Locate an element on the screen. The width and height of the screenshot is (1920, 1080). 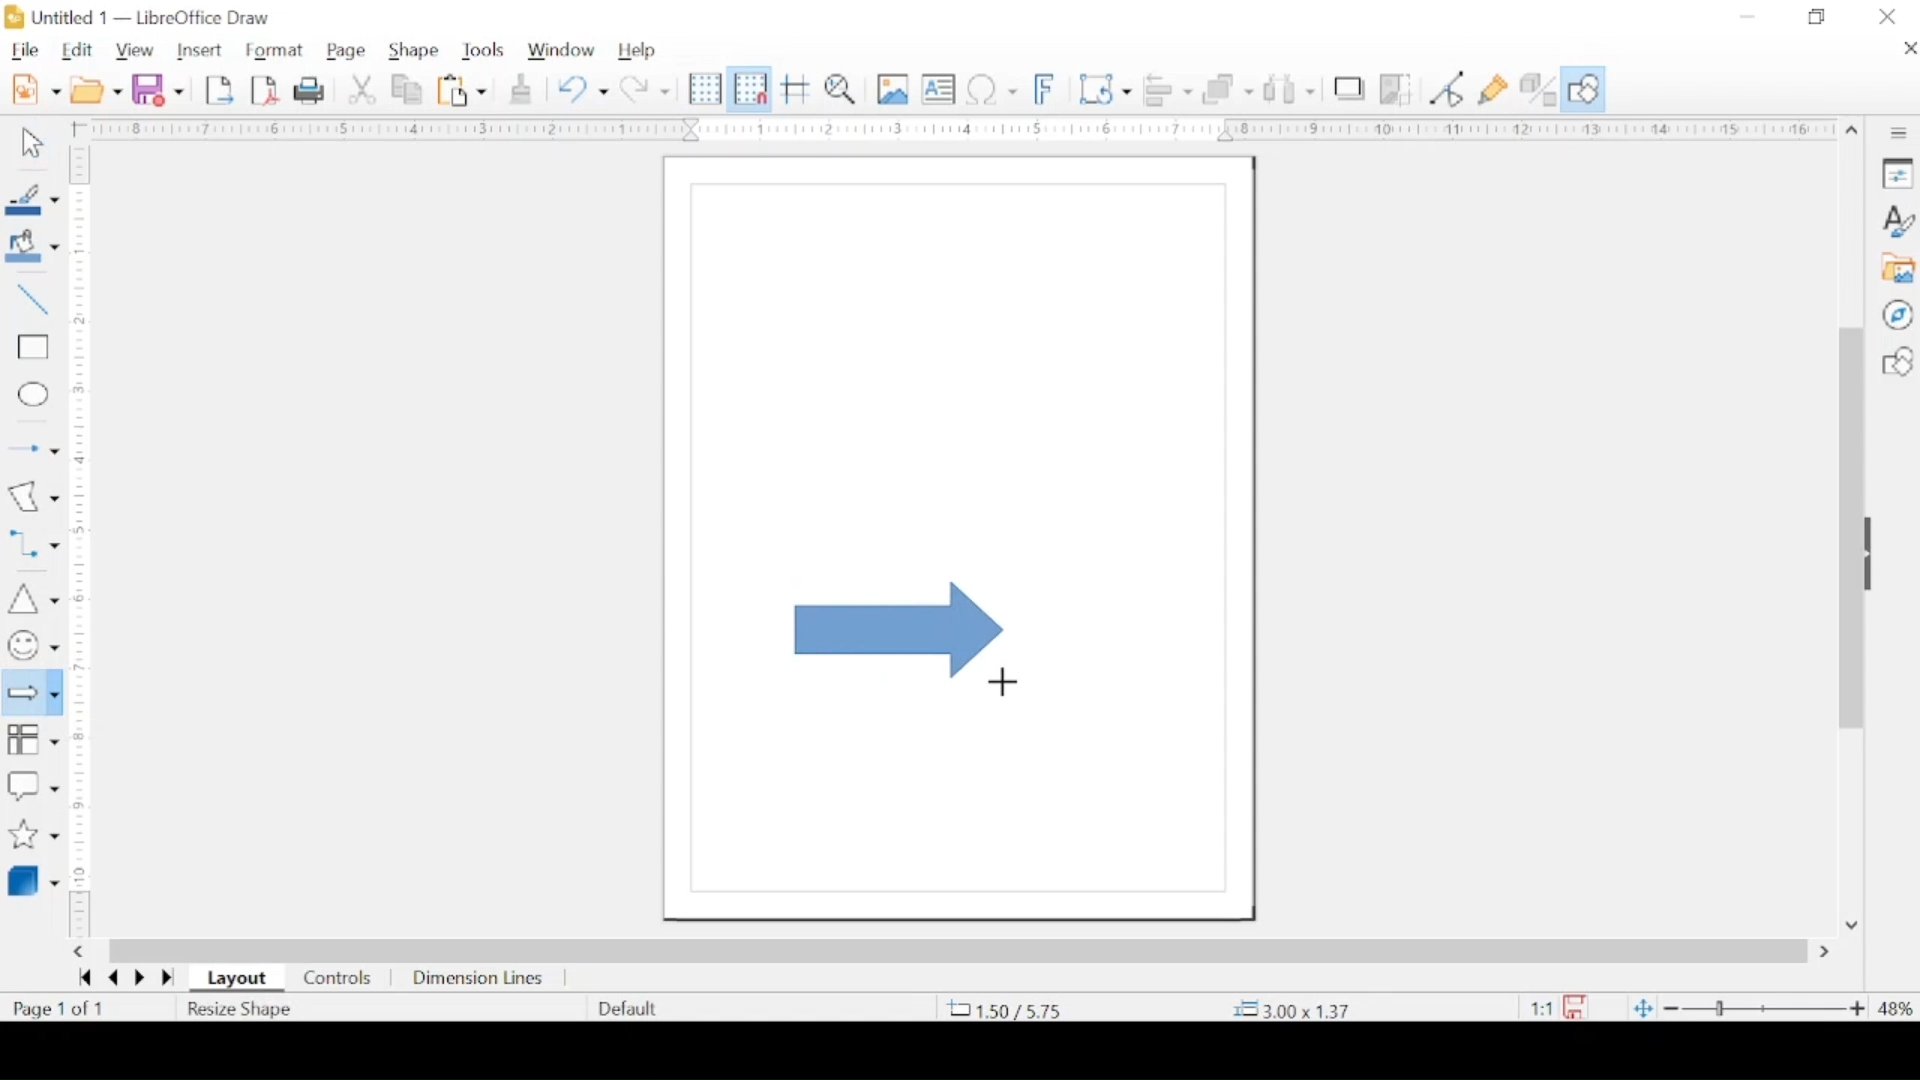
transformations is located at coordinates (1104, 89).